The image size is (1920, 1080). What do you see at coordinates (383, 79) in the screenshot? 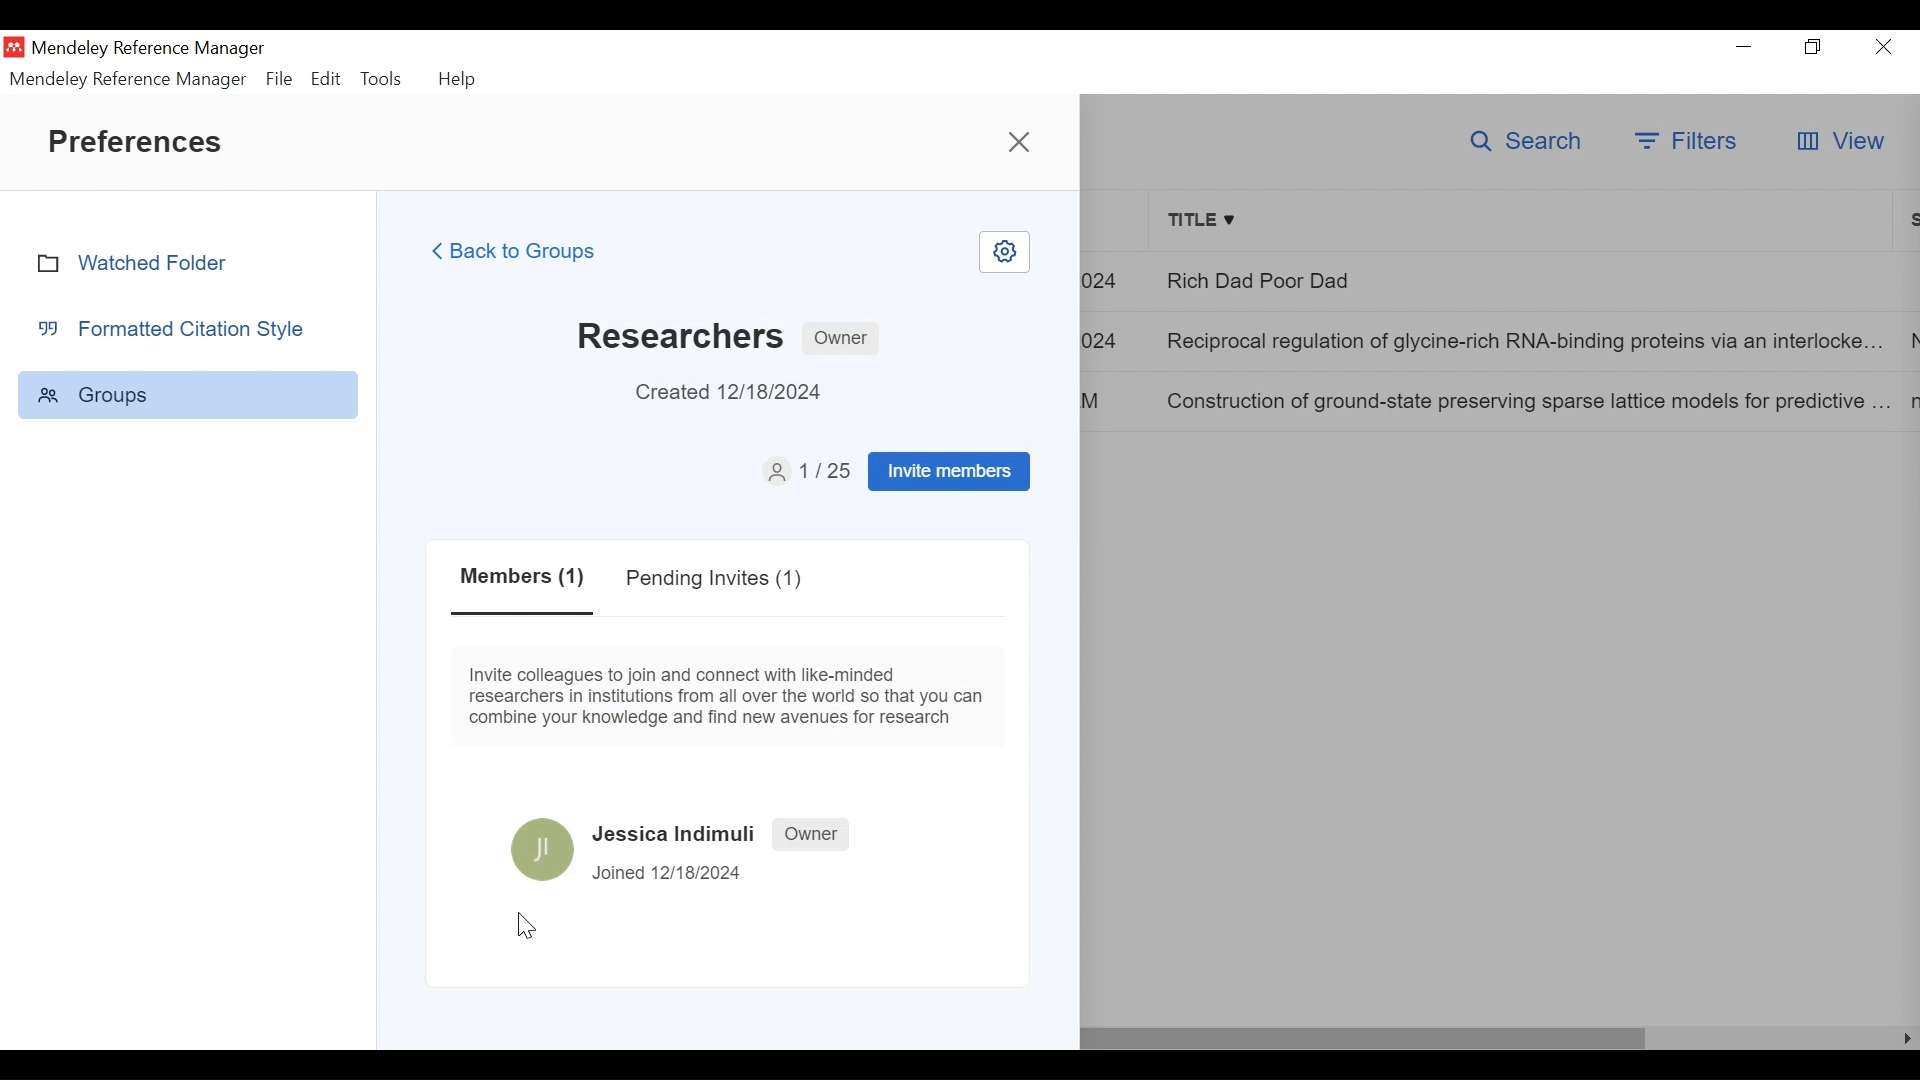
I see `Tools` at bounding box center [383, 79].